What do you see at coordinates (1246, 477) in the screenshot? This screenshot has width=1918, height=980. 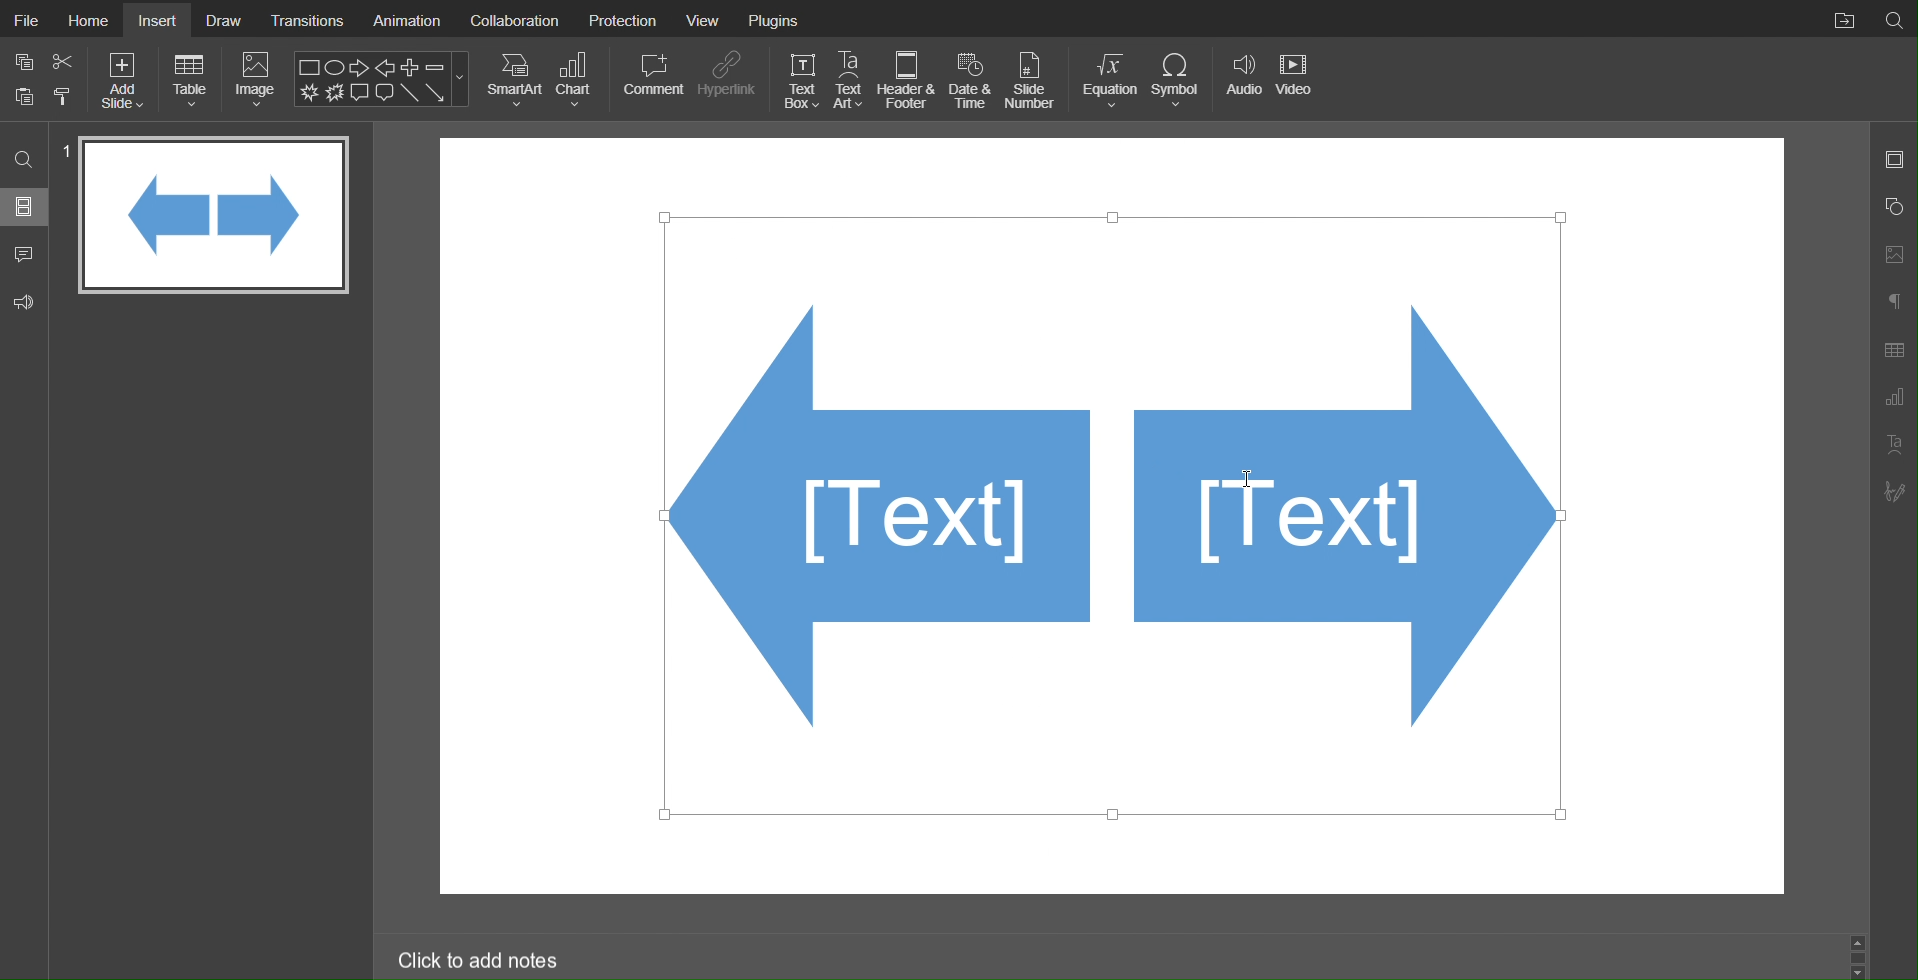 I see `cursor` at bounding box center [1246, 477].